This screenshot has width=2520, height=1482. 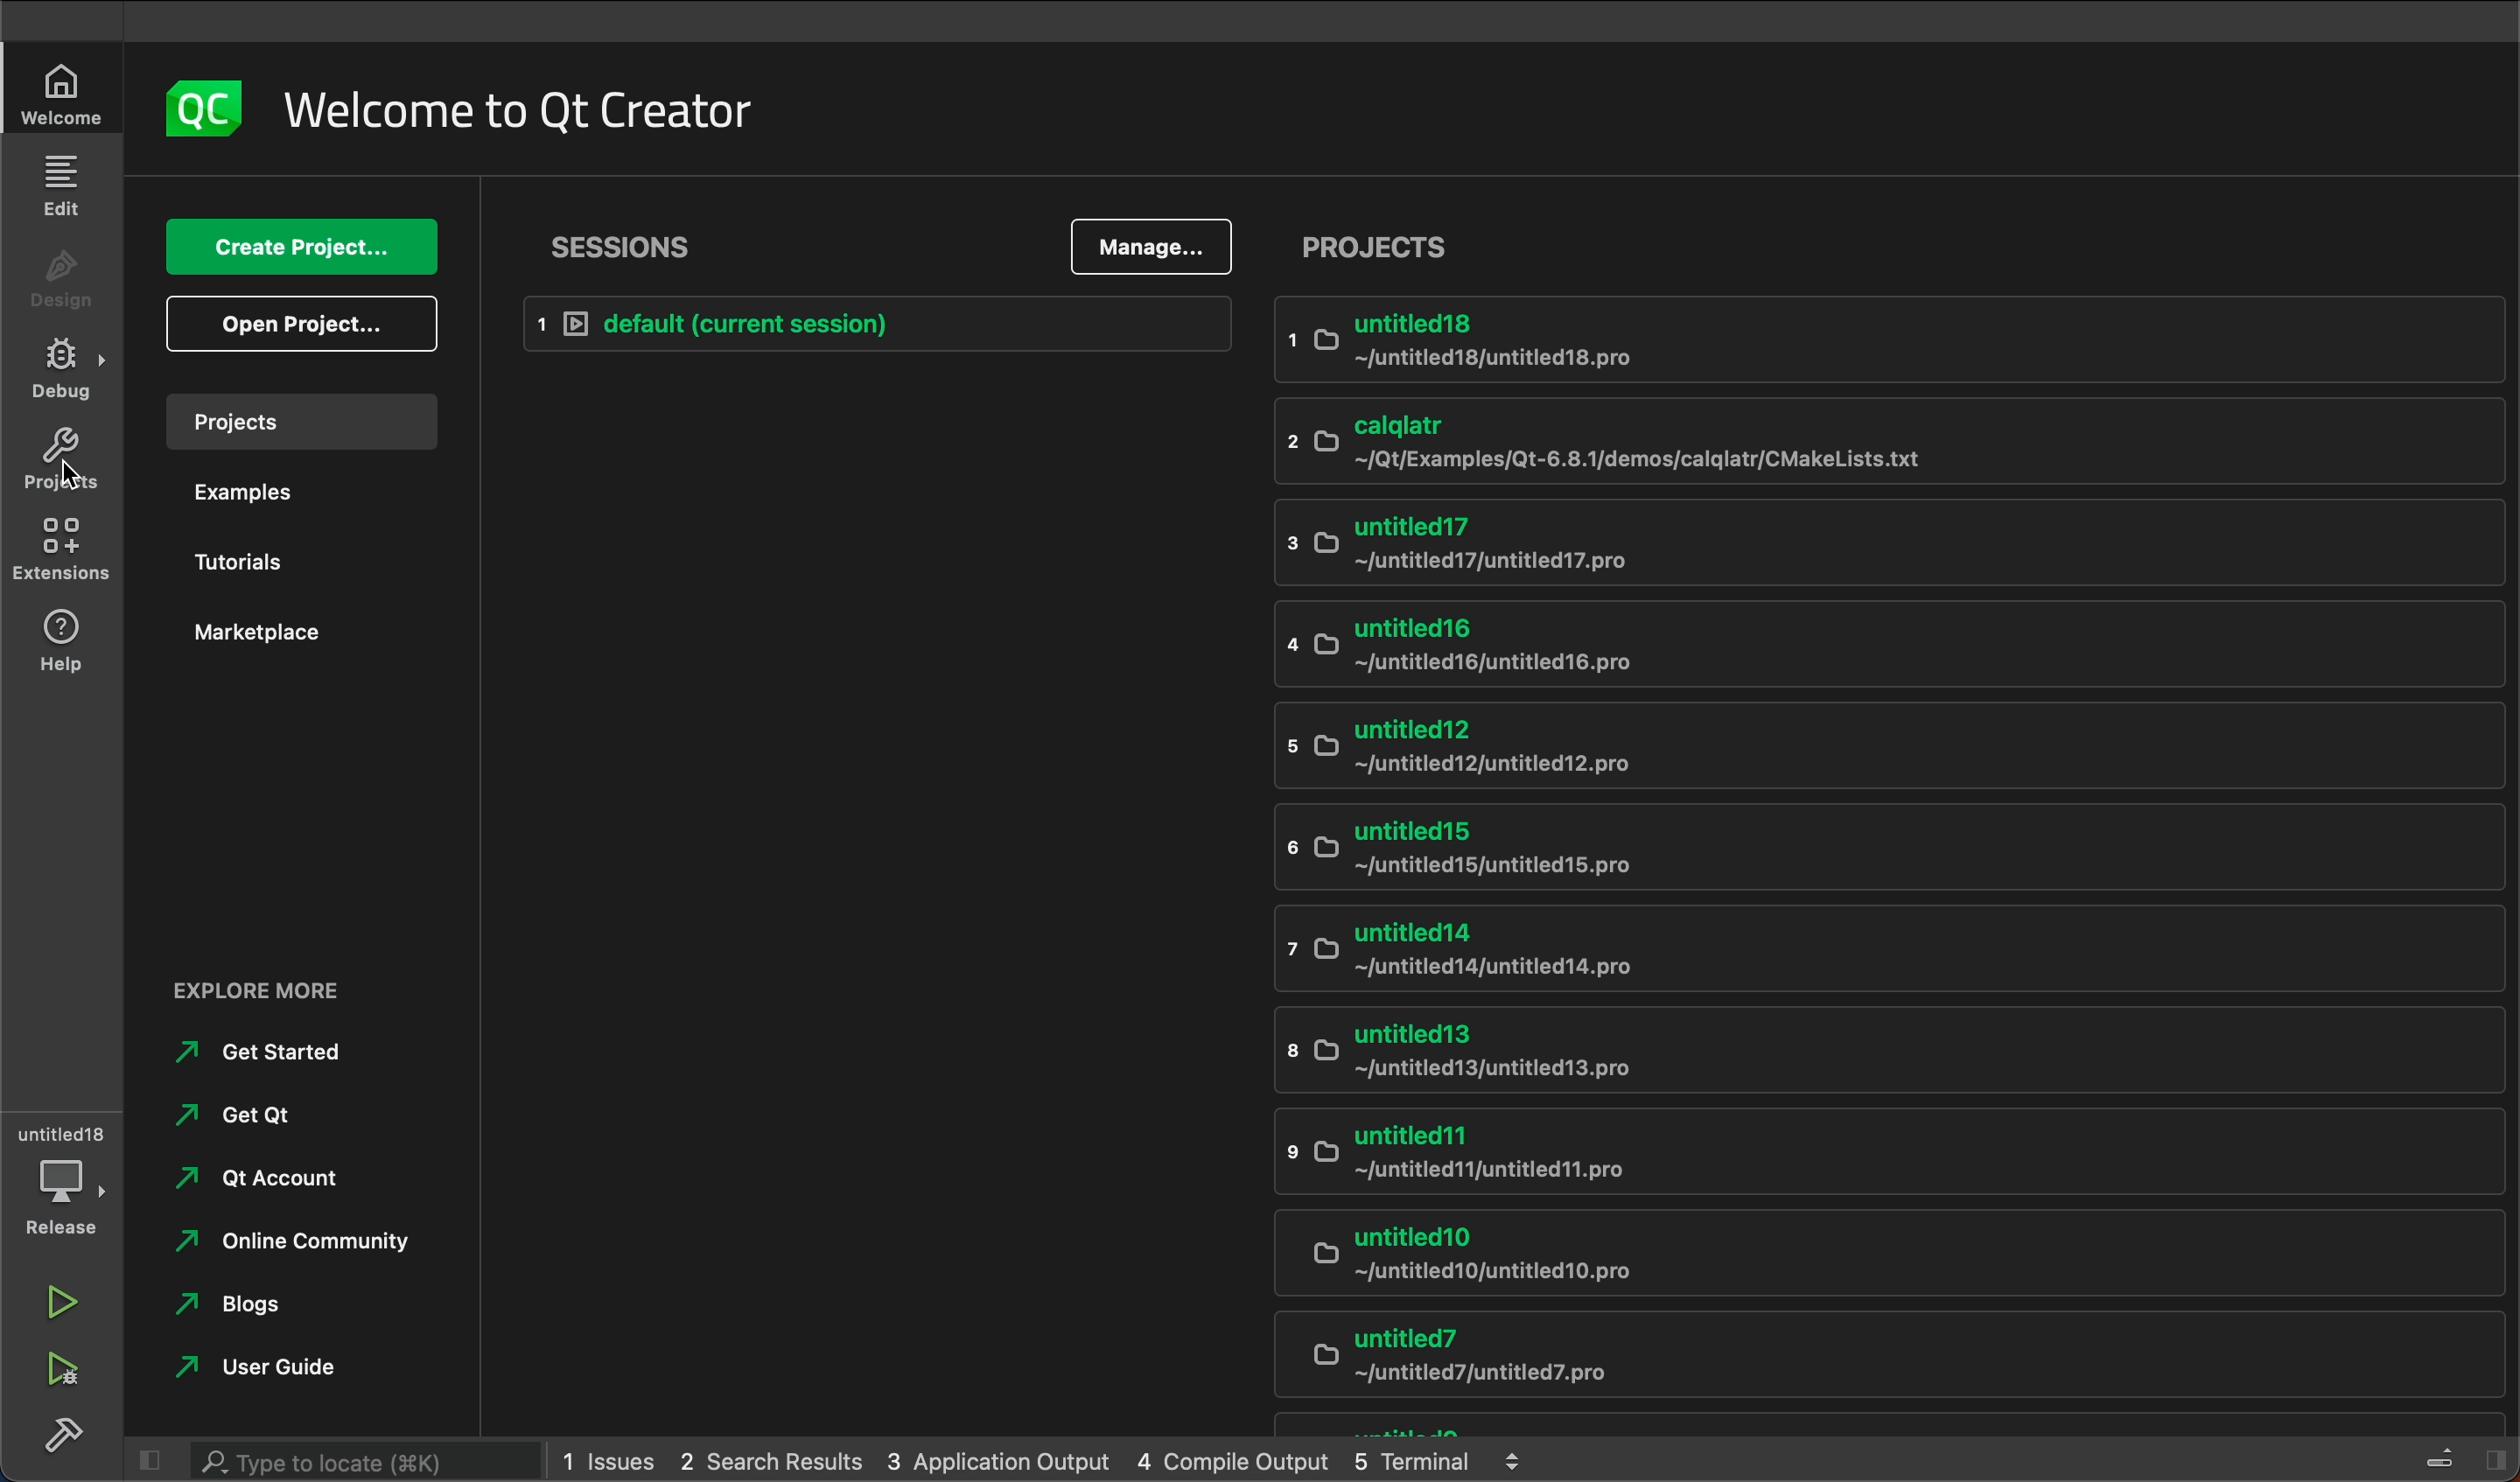 I want to click on edit, so click(x=67, y=187).